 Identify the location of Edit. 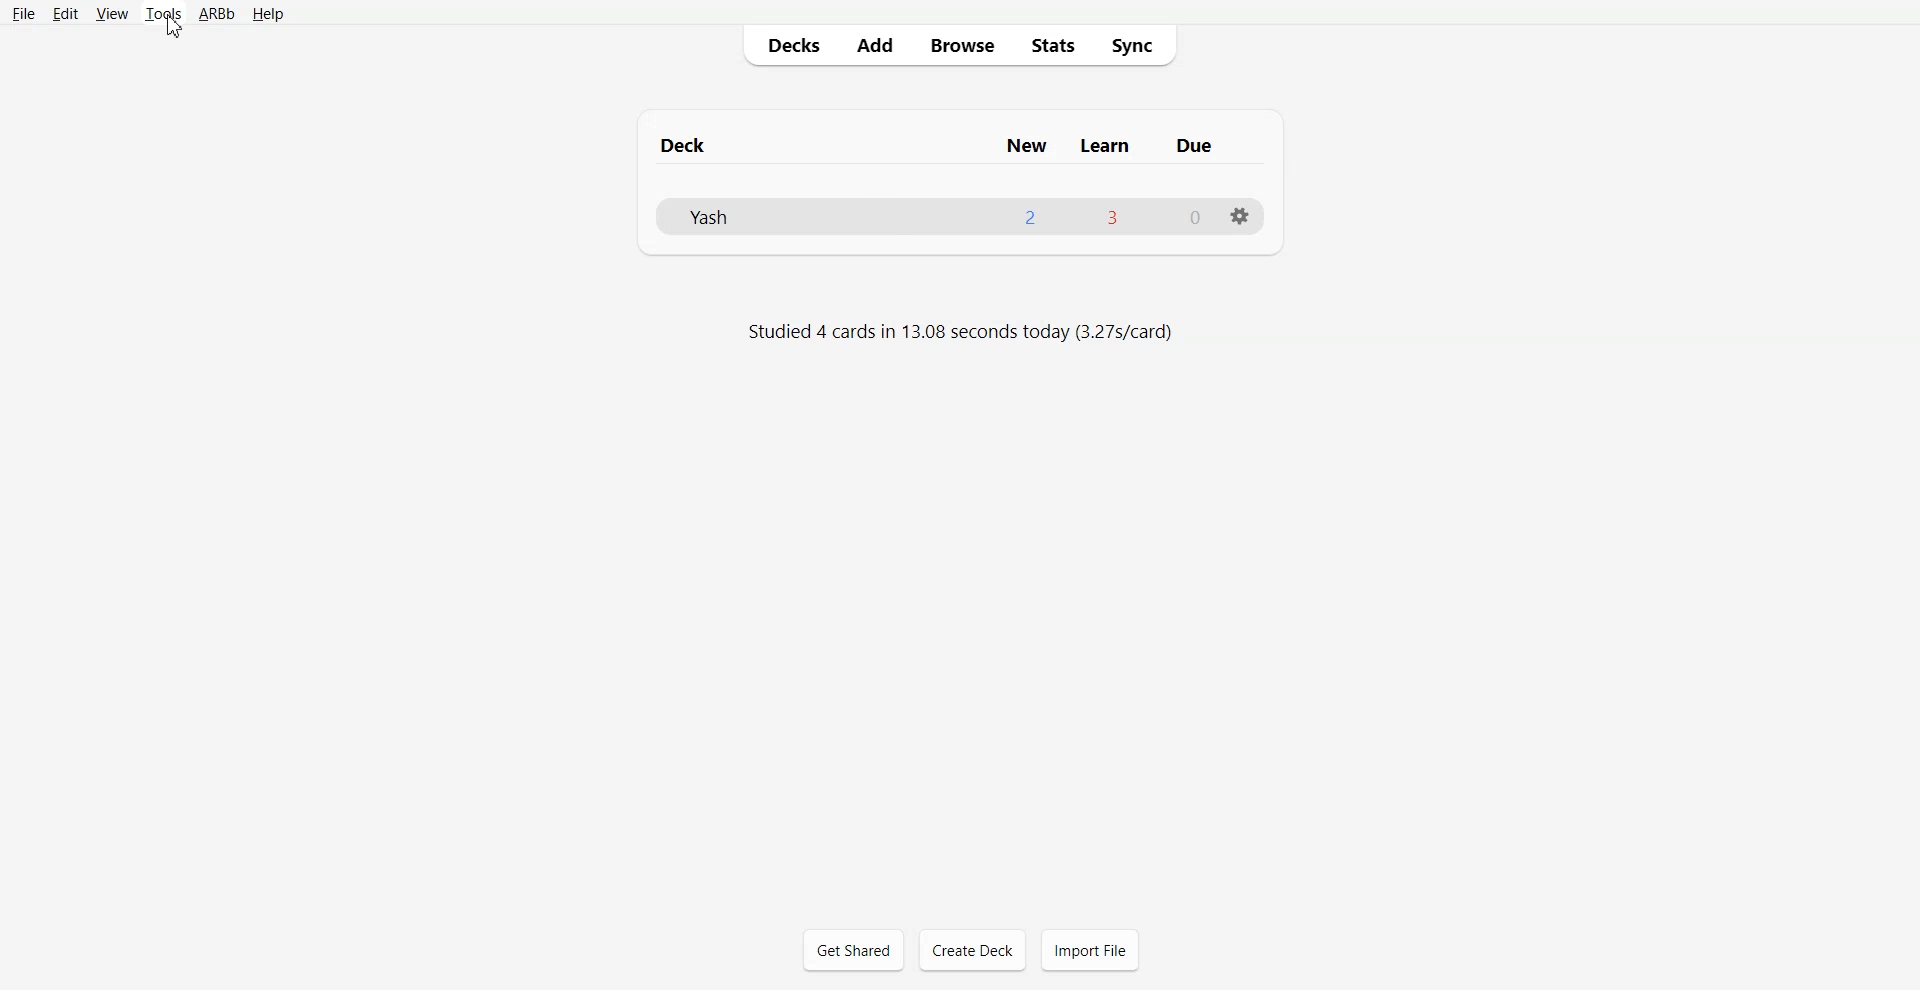
(66, 14).